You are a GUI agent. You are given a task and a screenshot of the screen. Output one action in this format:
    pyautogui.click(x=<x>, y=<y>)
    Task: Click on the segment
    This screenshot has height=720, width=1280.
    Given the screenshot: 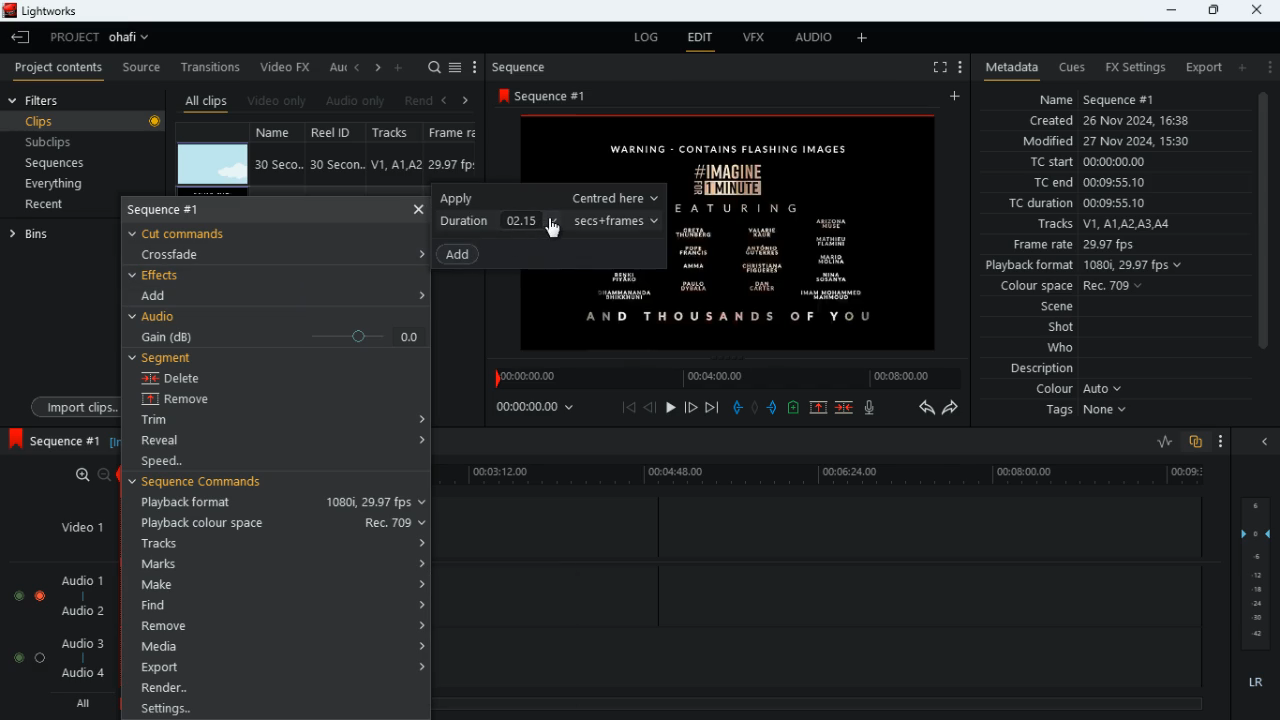 What is the action you would take?
    pyautogui.click(x=166, y=358)
    